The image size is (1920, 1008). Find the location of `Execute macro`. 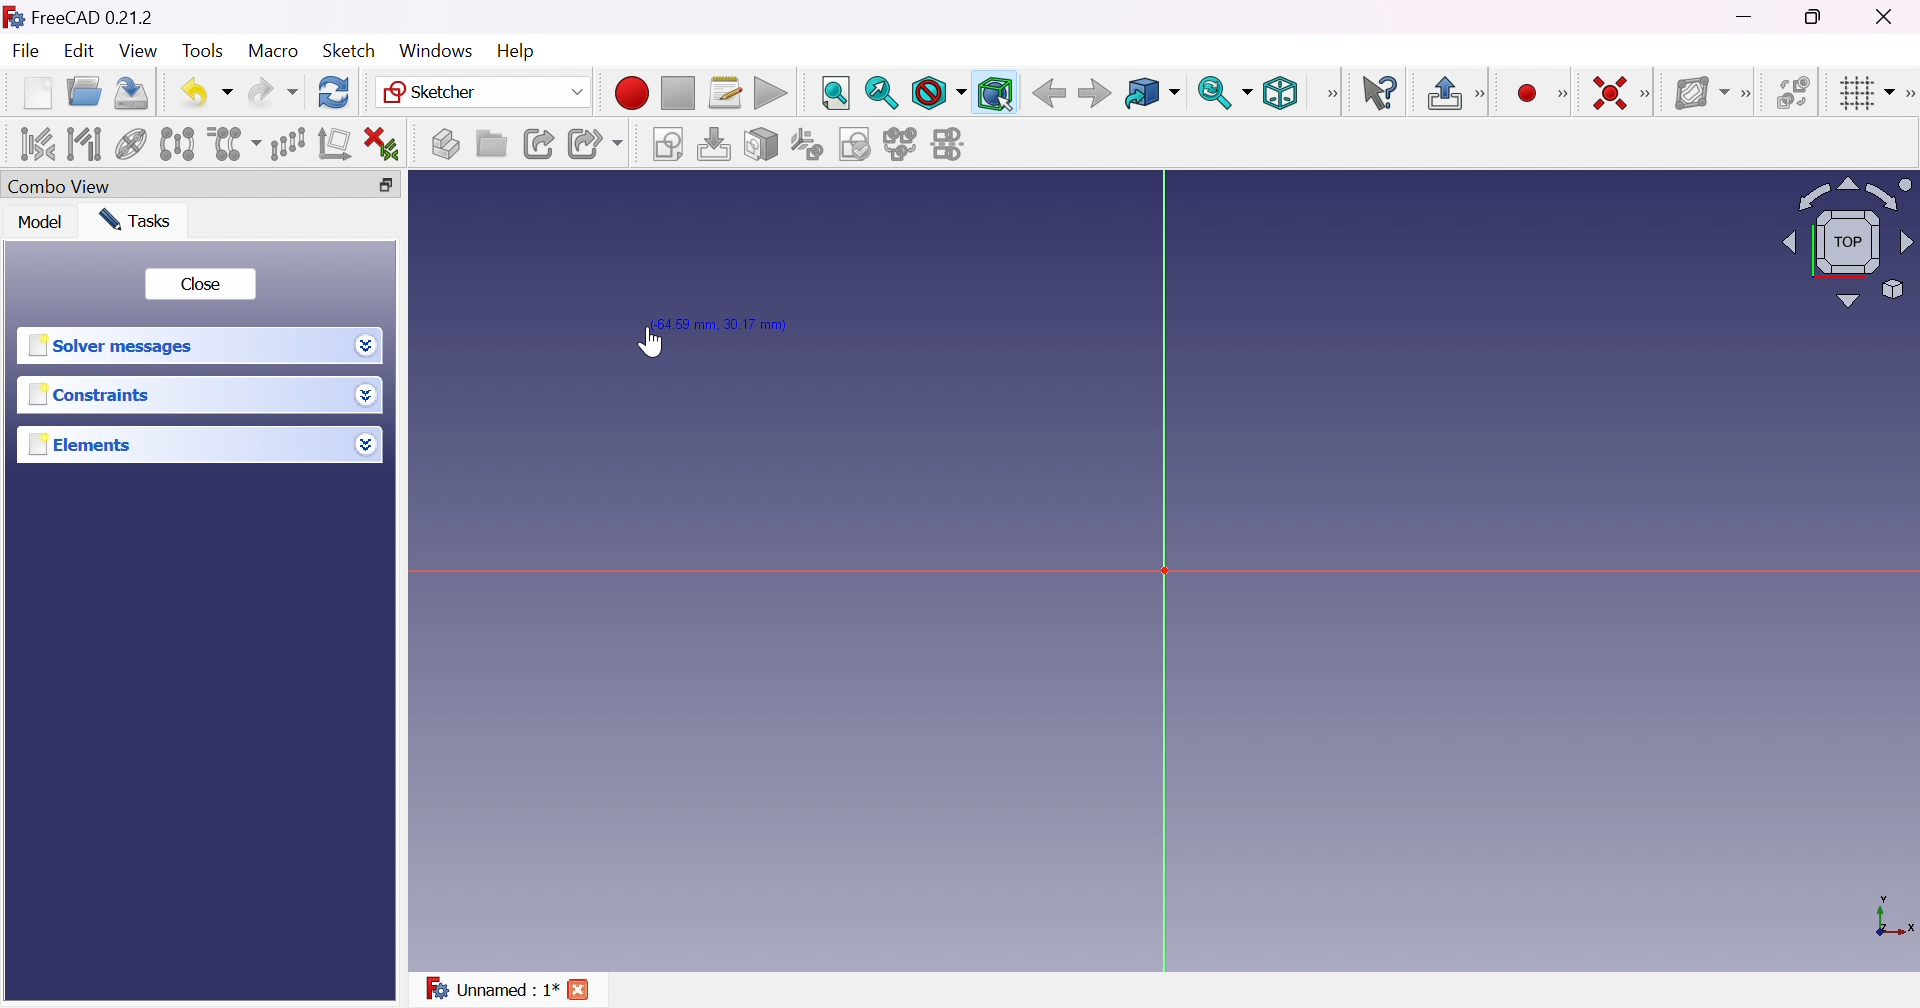

Execute macro is located at coordinates (771, 94).